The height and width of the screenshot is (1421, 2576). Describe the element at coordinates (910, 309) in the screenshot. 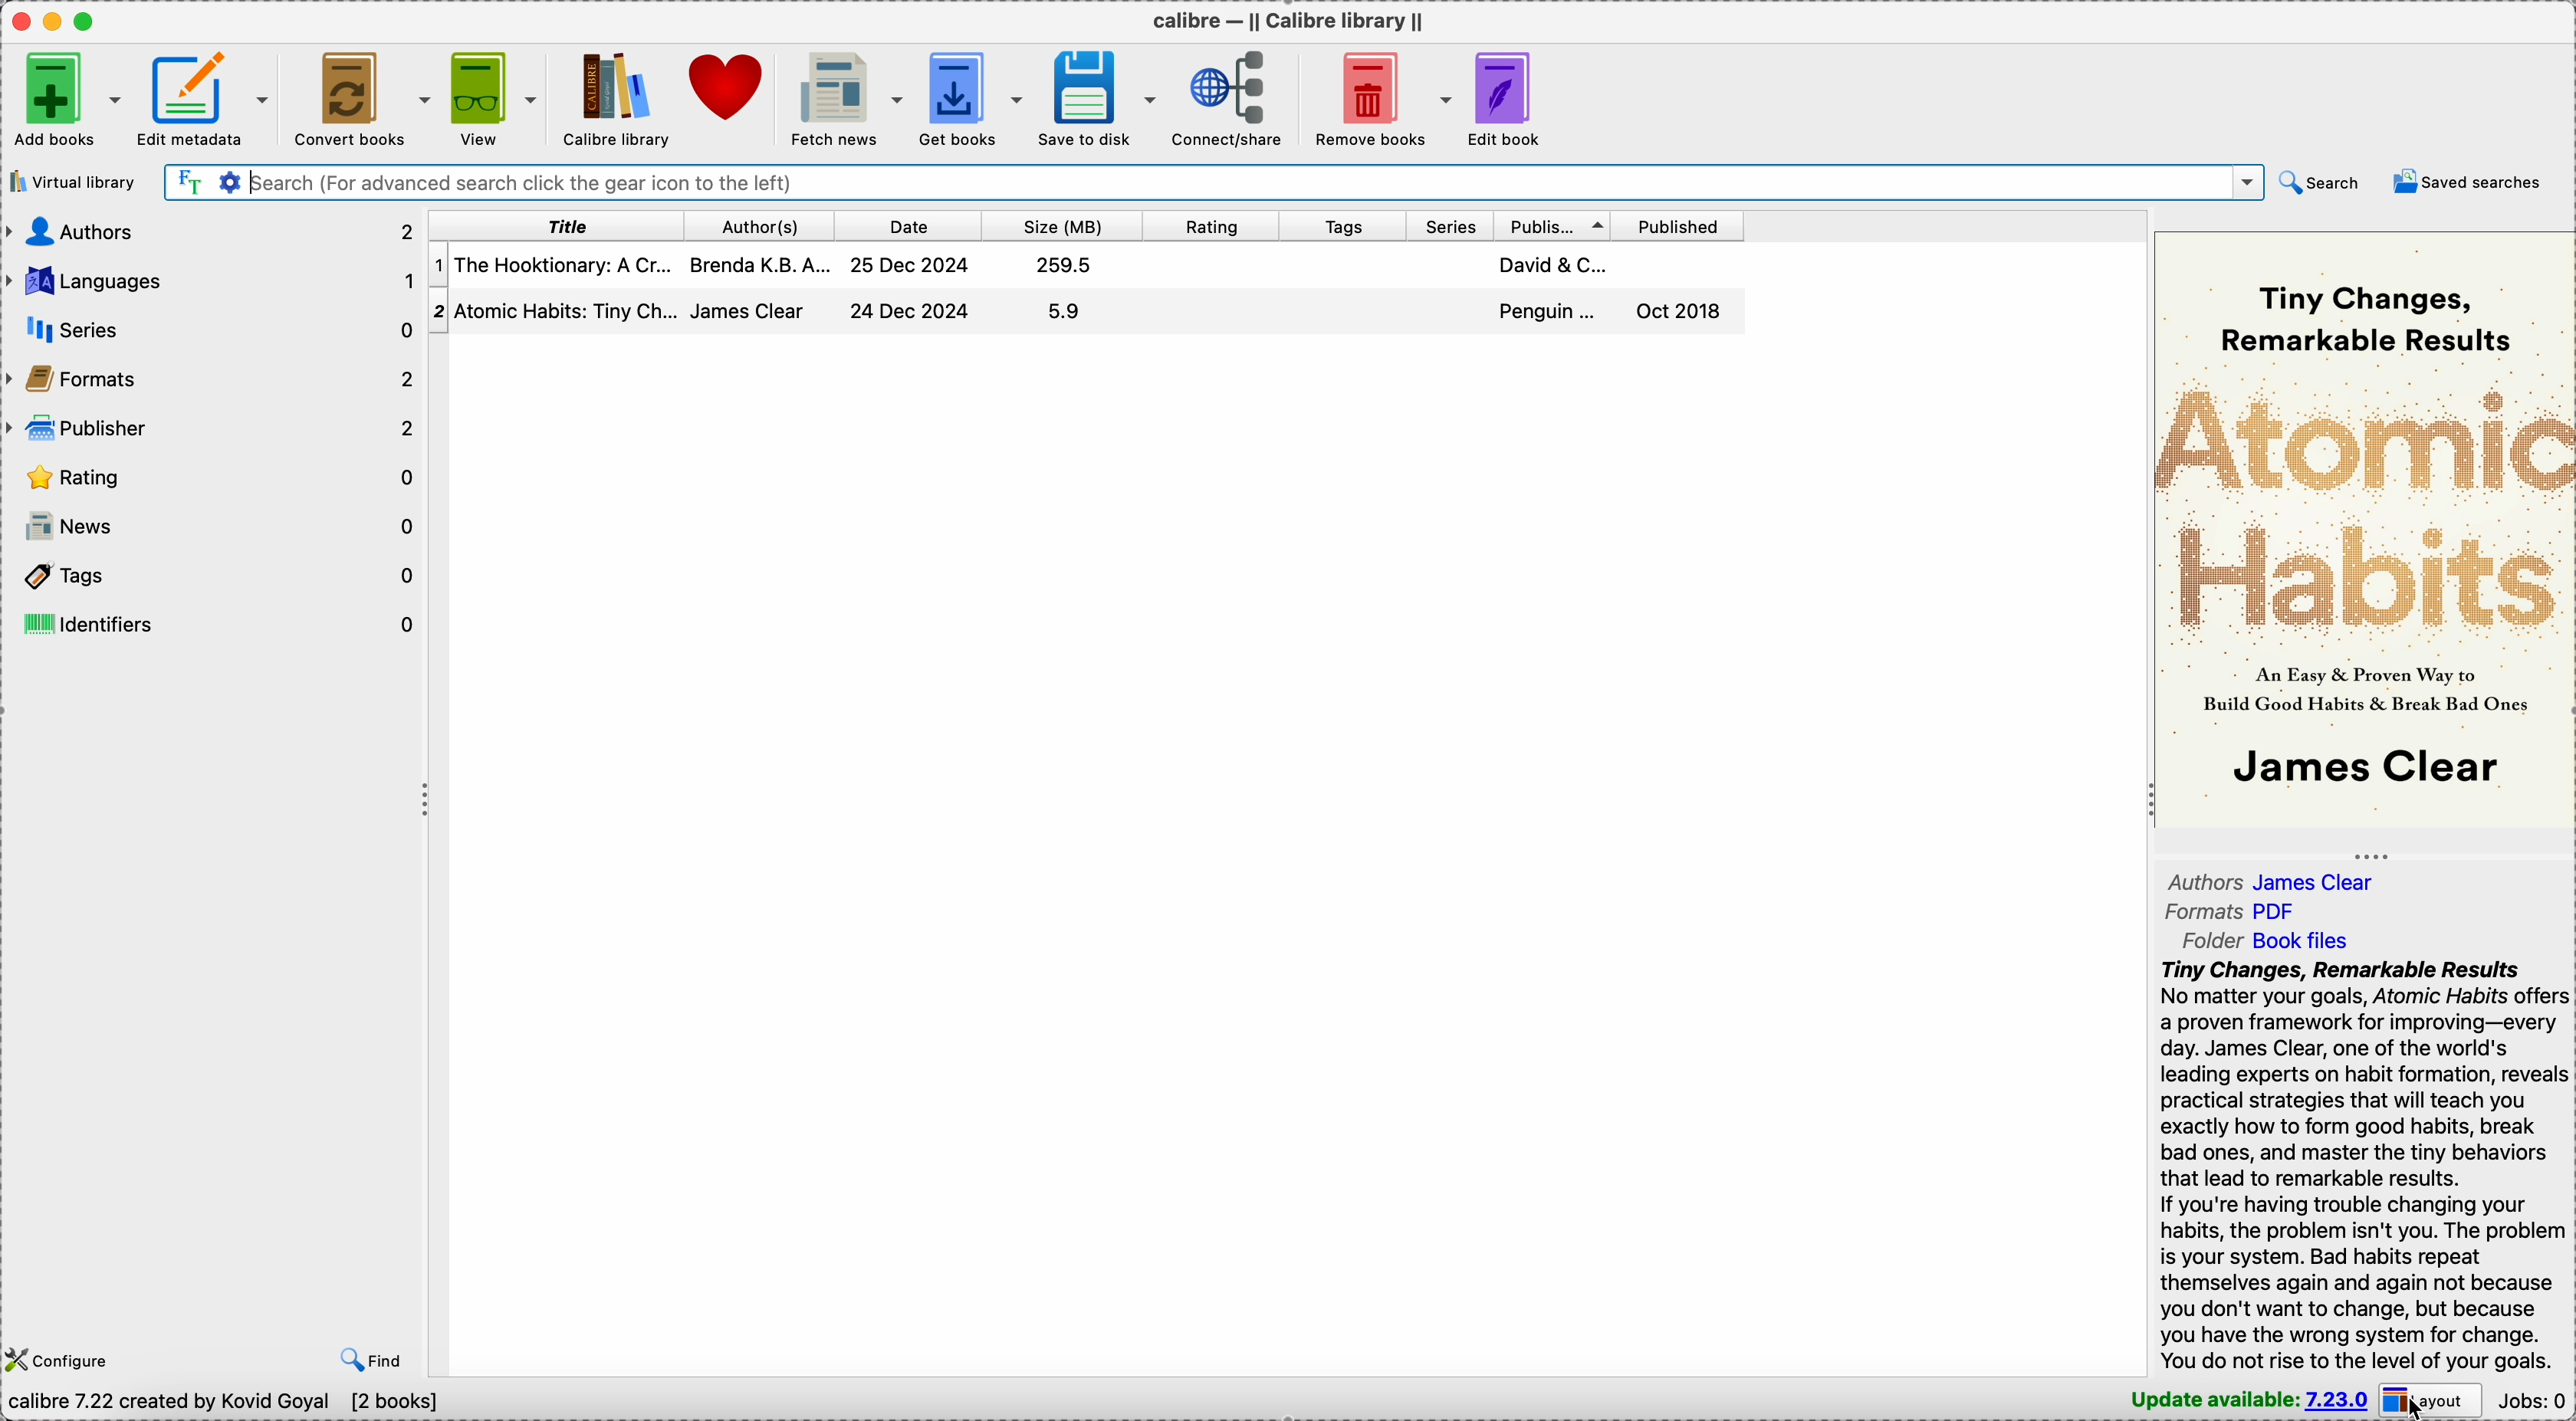

I see `24 Dec 2024` at that location.